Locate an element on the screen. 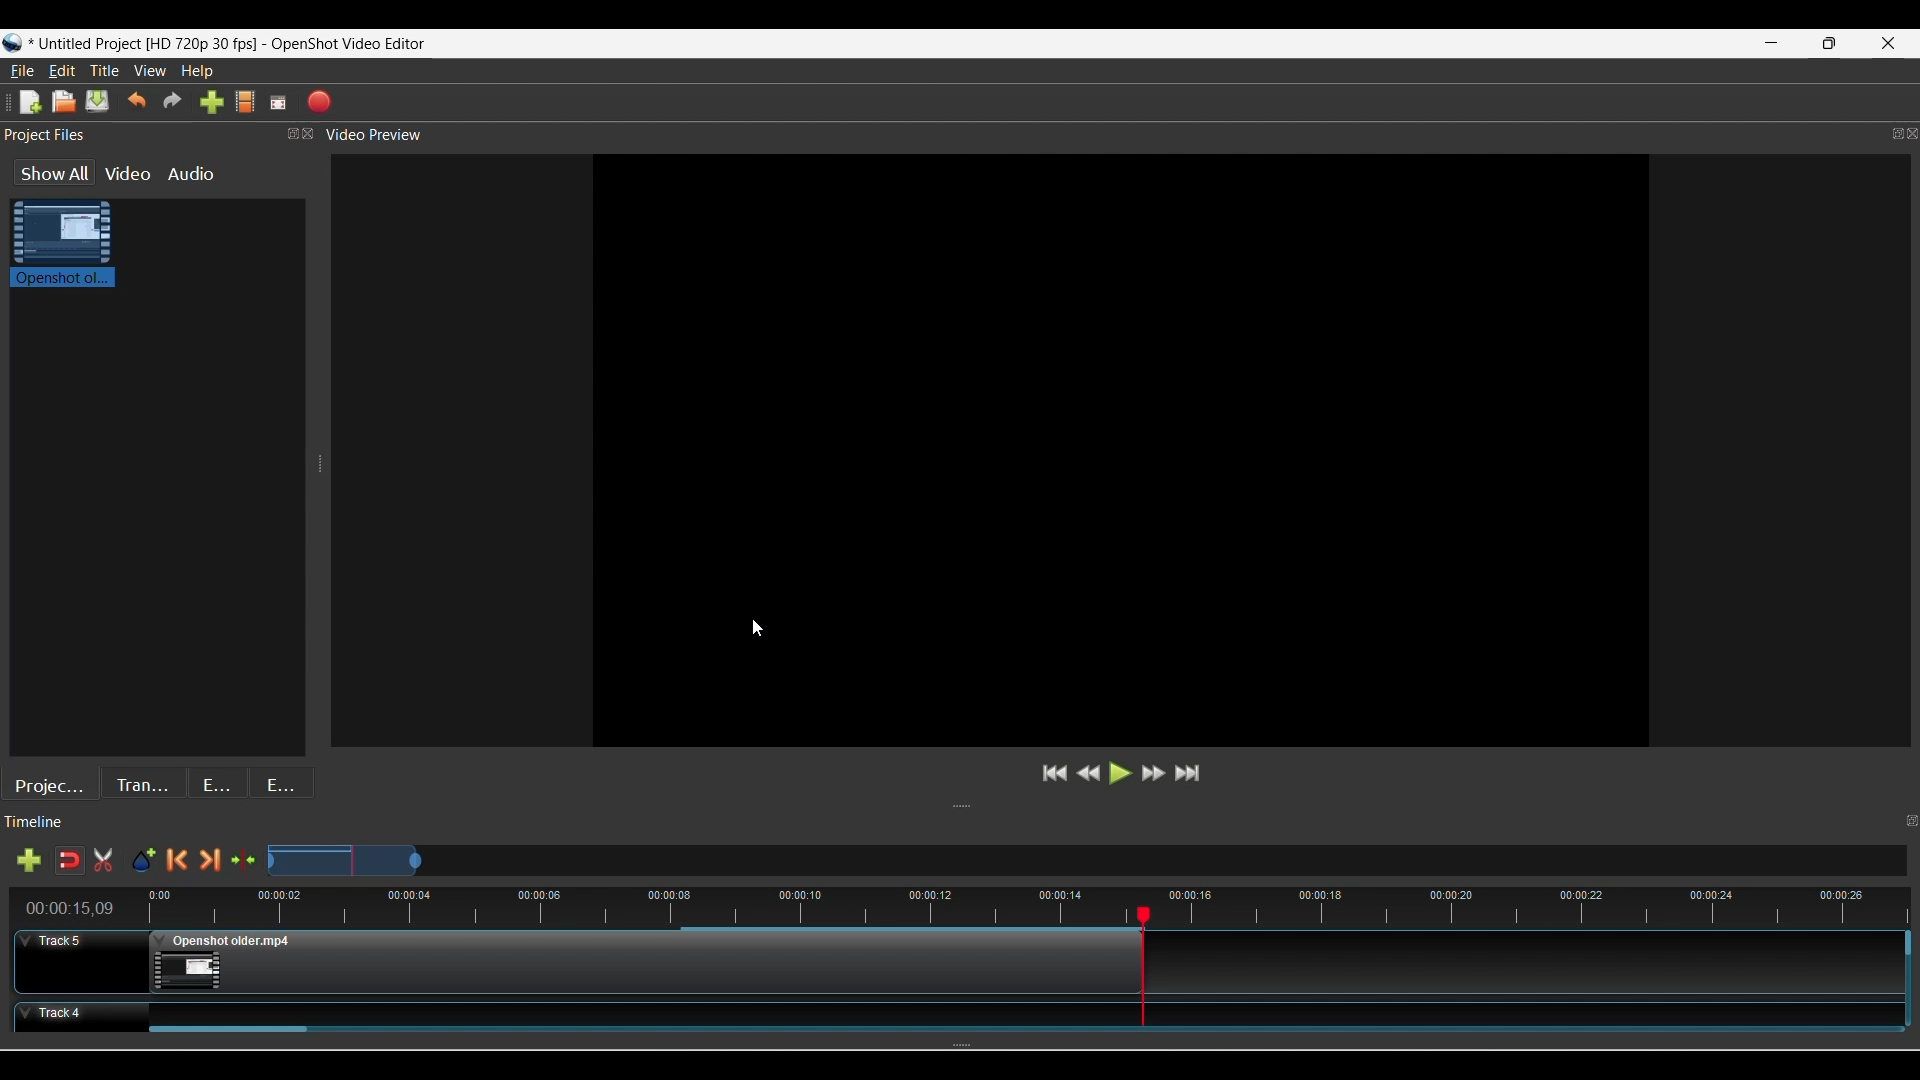 This screenshot has width=1920, height=1080. Jump to start is located at coordinates (1055, 773).